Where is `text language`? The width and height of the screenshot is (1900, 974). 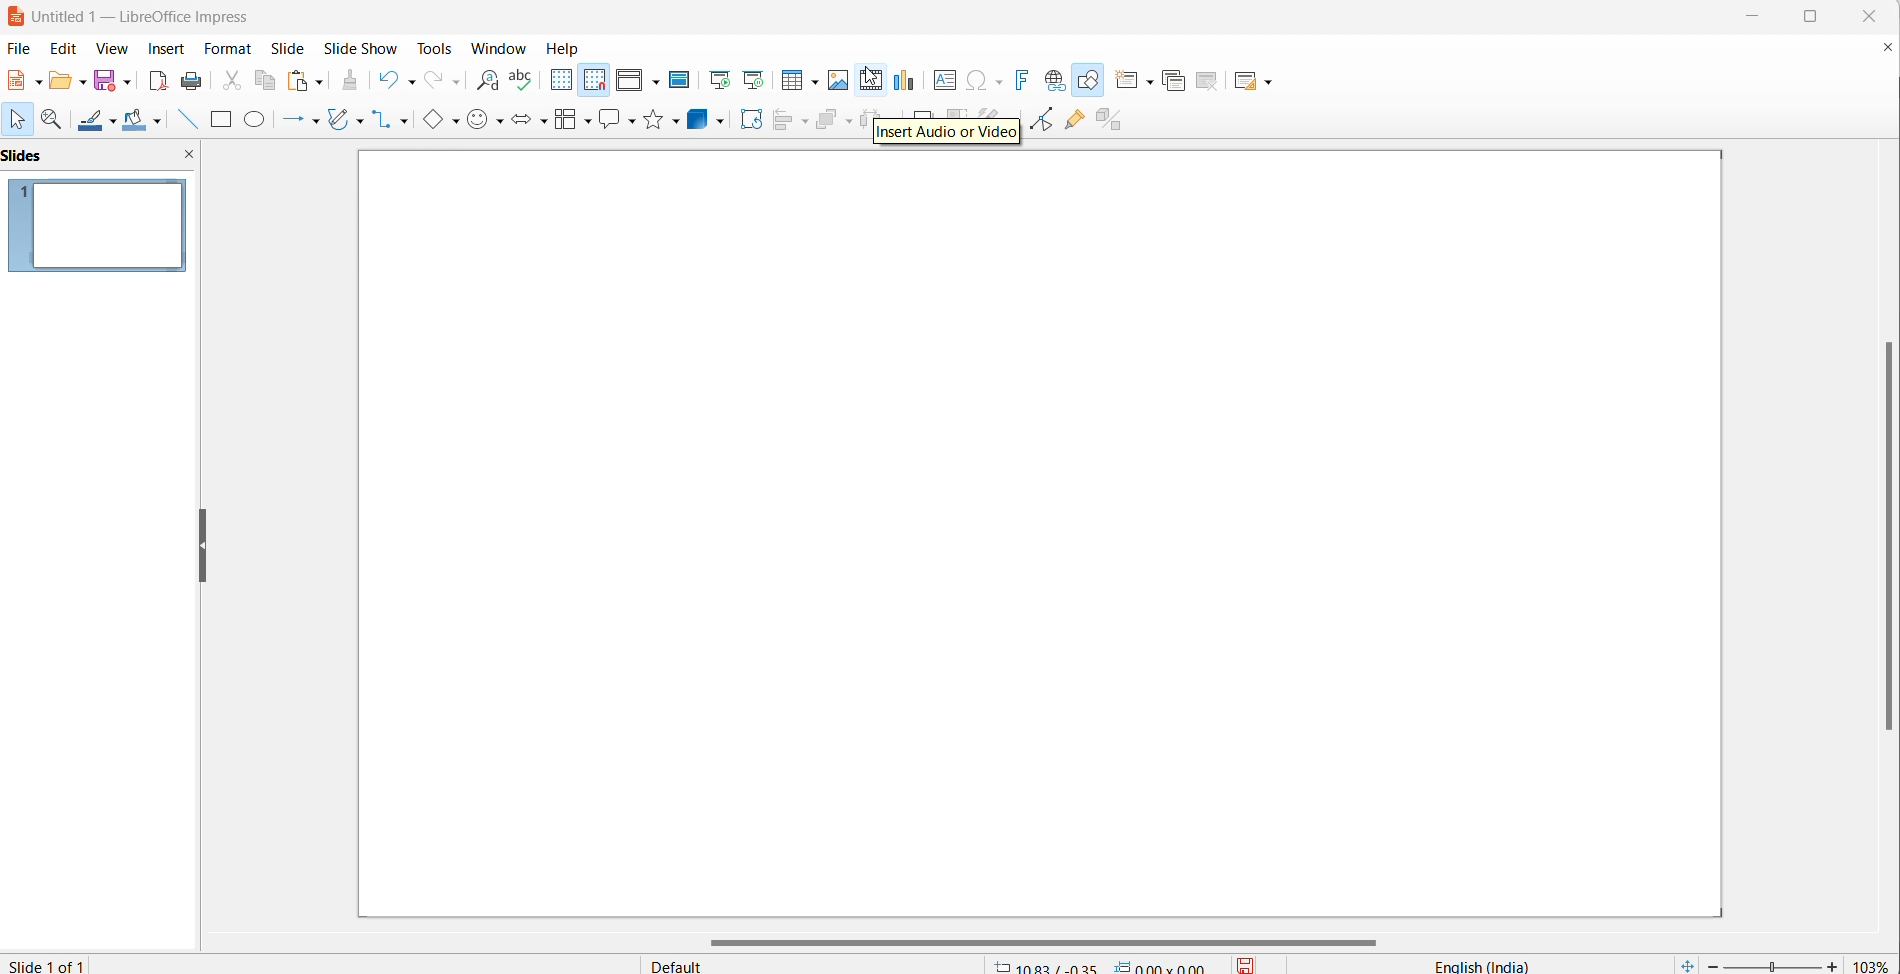 text language is located at coordinates (1467, 964).